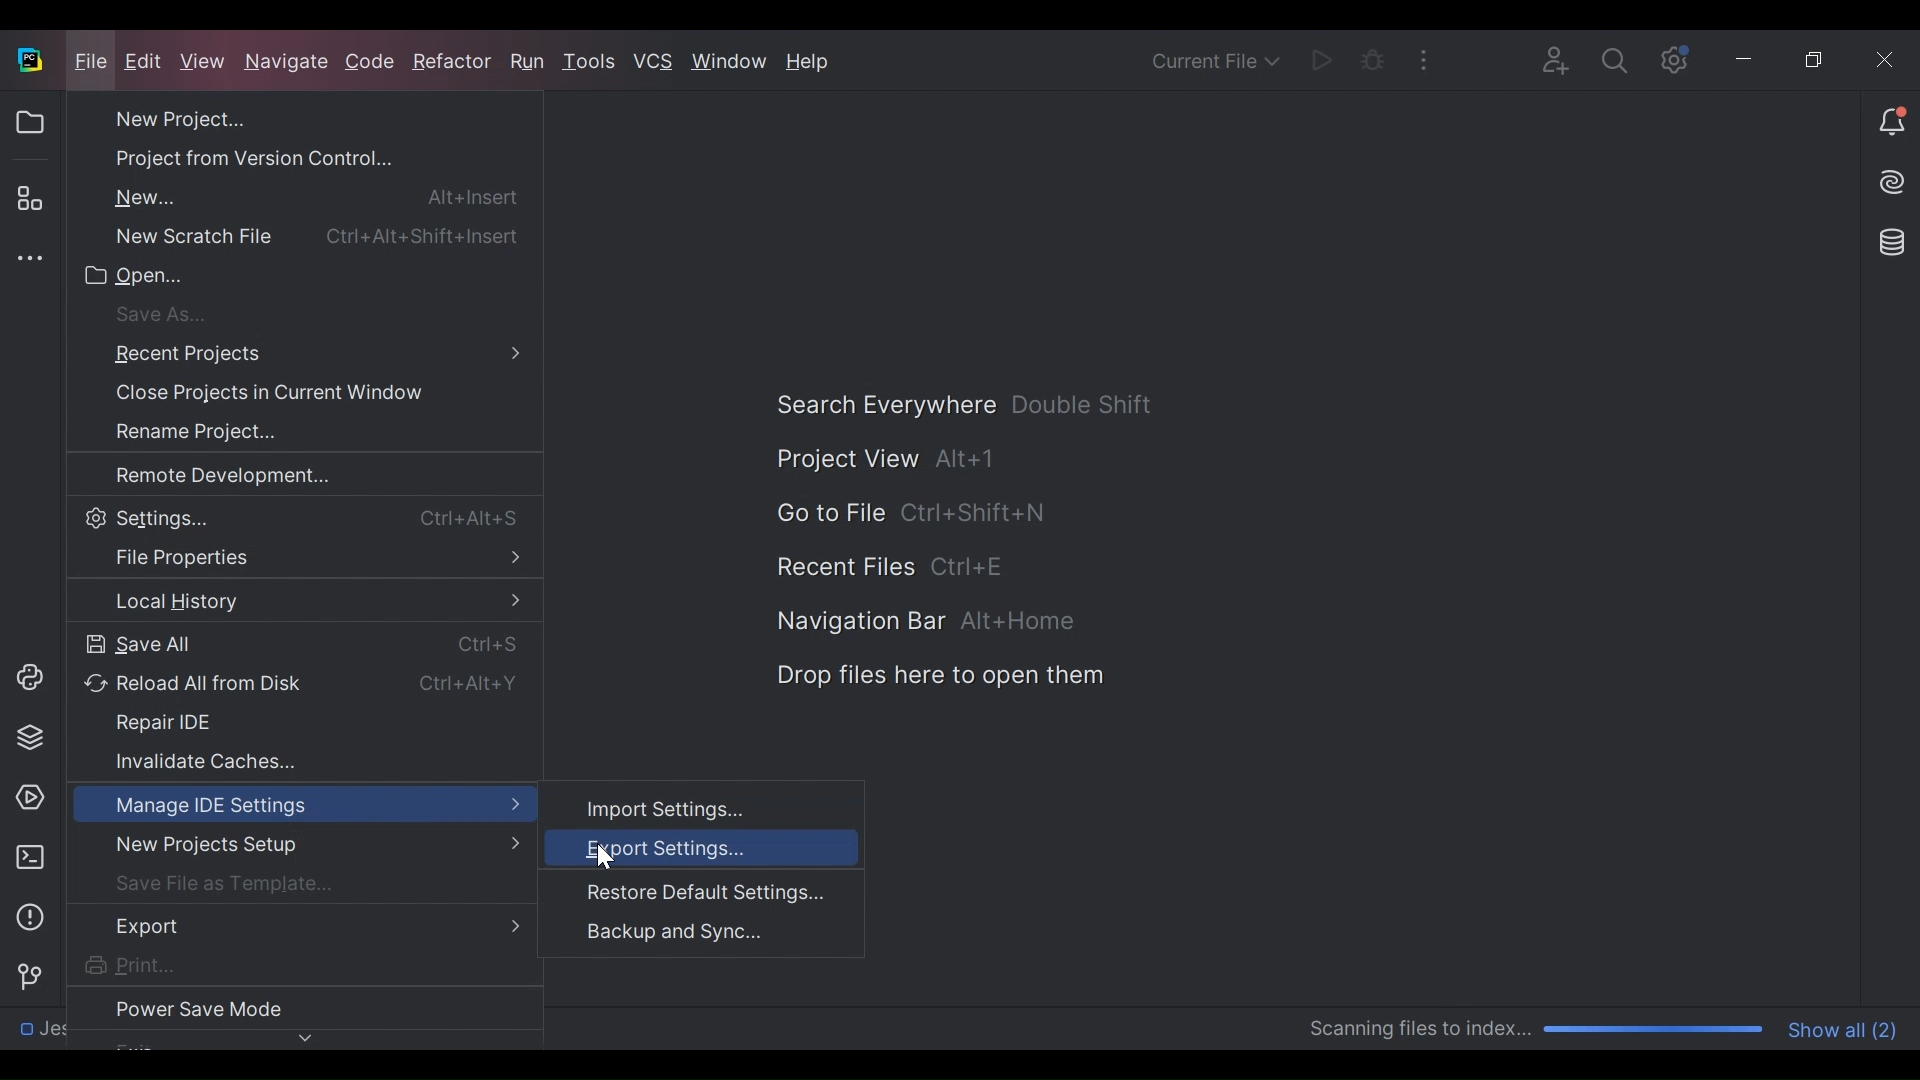 The width and height of the screenshot is (1920, 1080). I want to click on Remote Development, so click(276, 475).